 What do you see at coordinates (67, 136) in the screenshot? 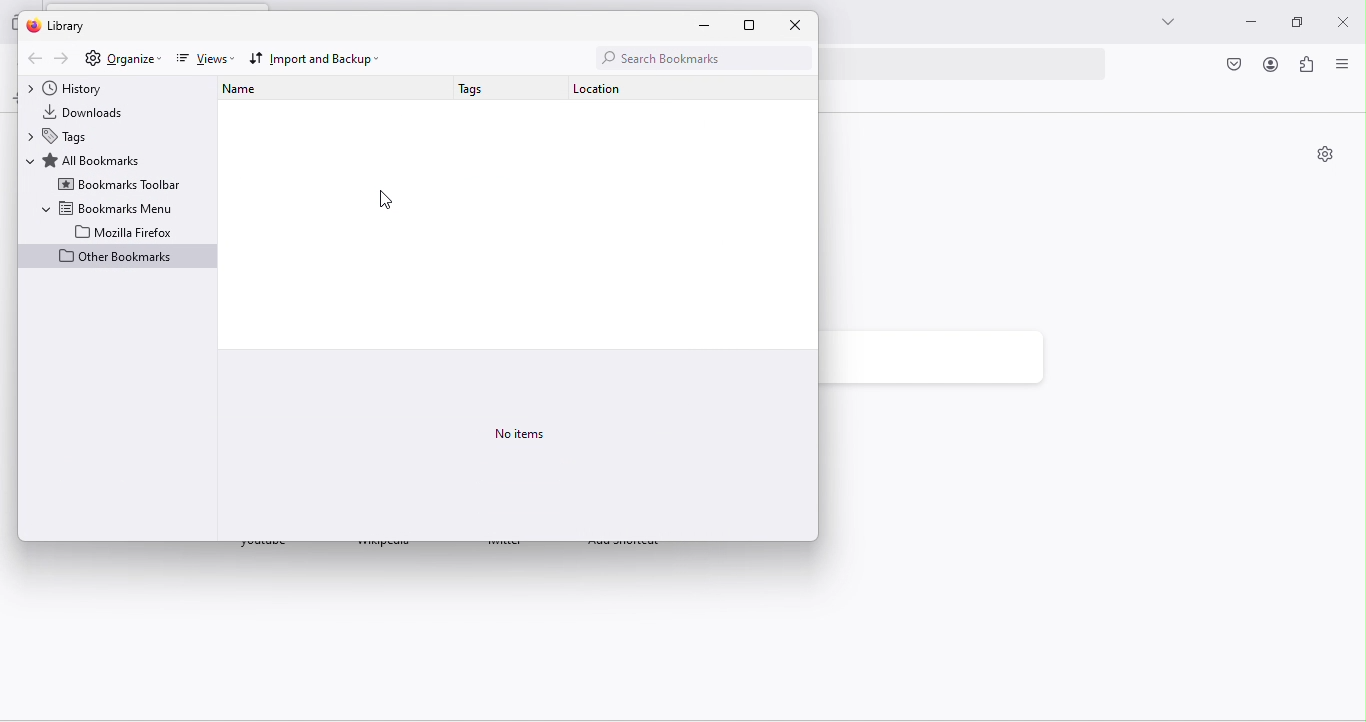
I see `tags` at bounding box center [67, 136].